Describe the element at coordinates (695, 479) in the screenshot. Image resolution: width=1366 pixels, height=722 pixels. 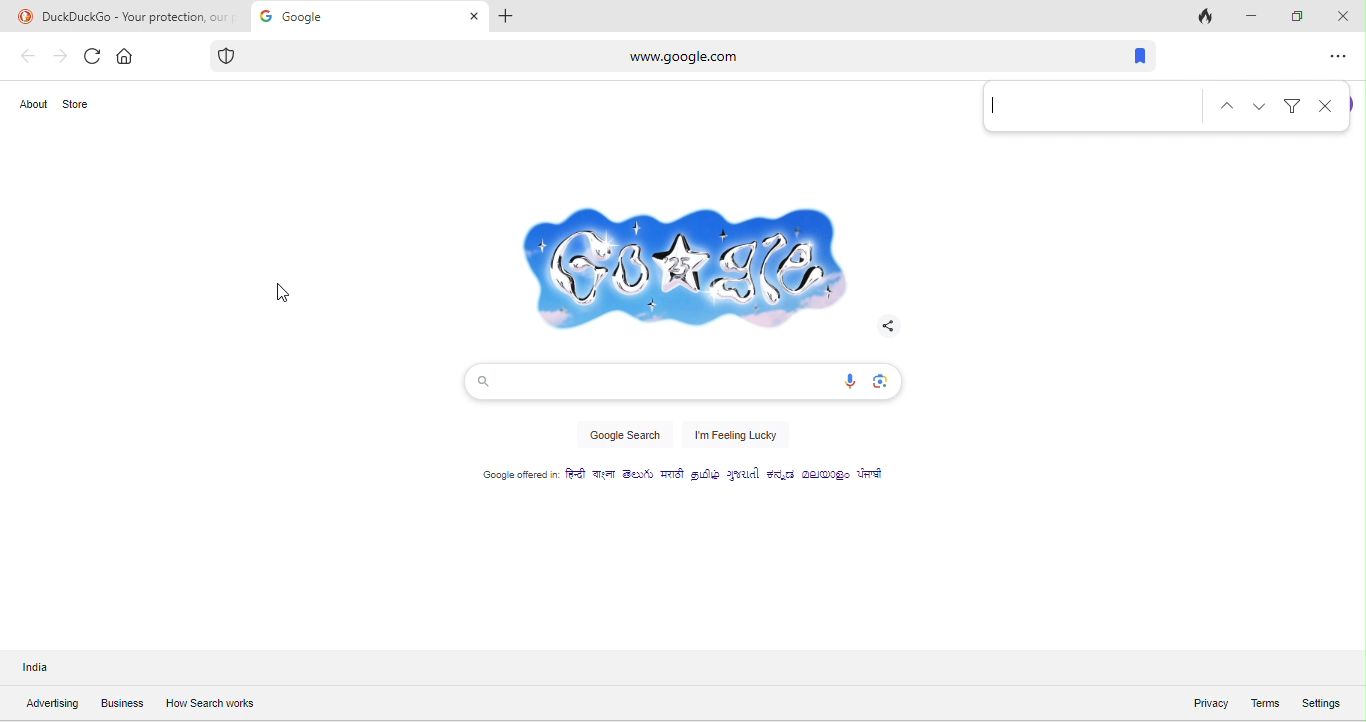
I see `google offered in different type of language` at that location.